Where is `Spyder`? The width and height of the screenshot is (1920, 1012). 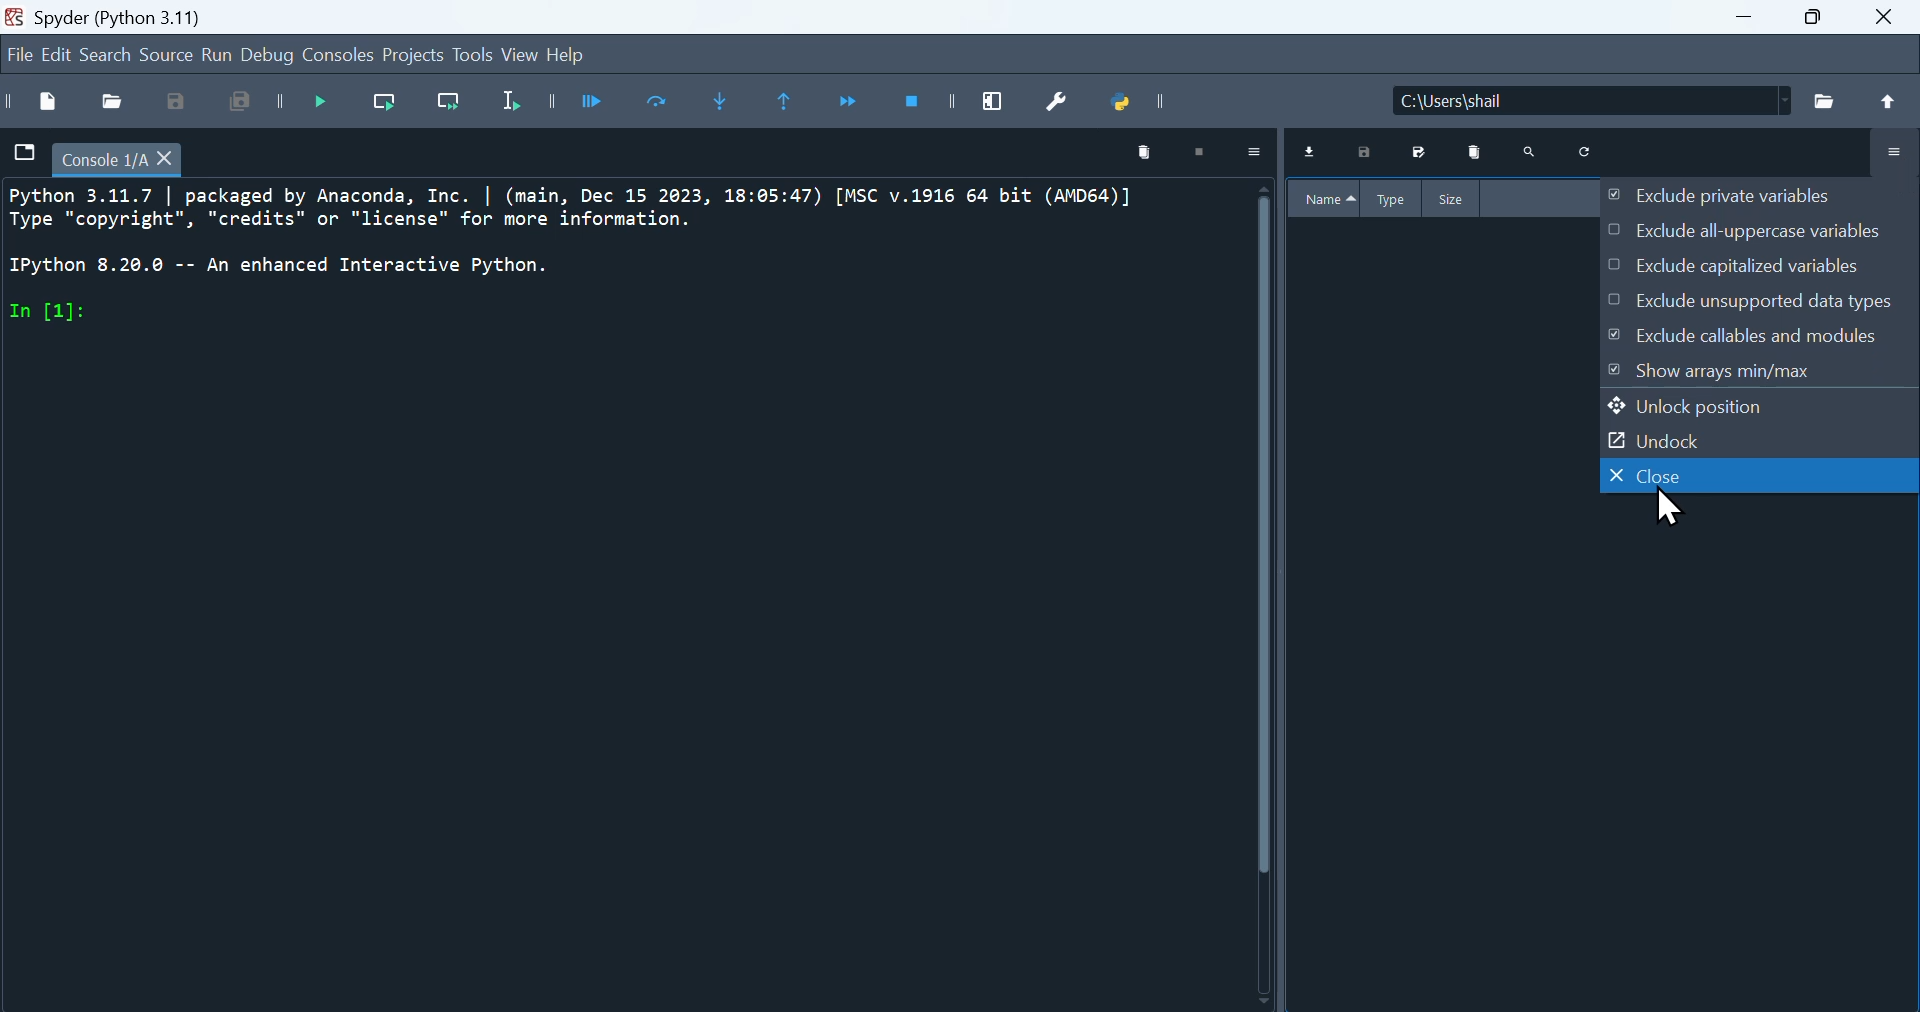
Spyder is located at coordinates (155, 14).